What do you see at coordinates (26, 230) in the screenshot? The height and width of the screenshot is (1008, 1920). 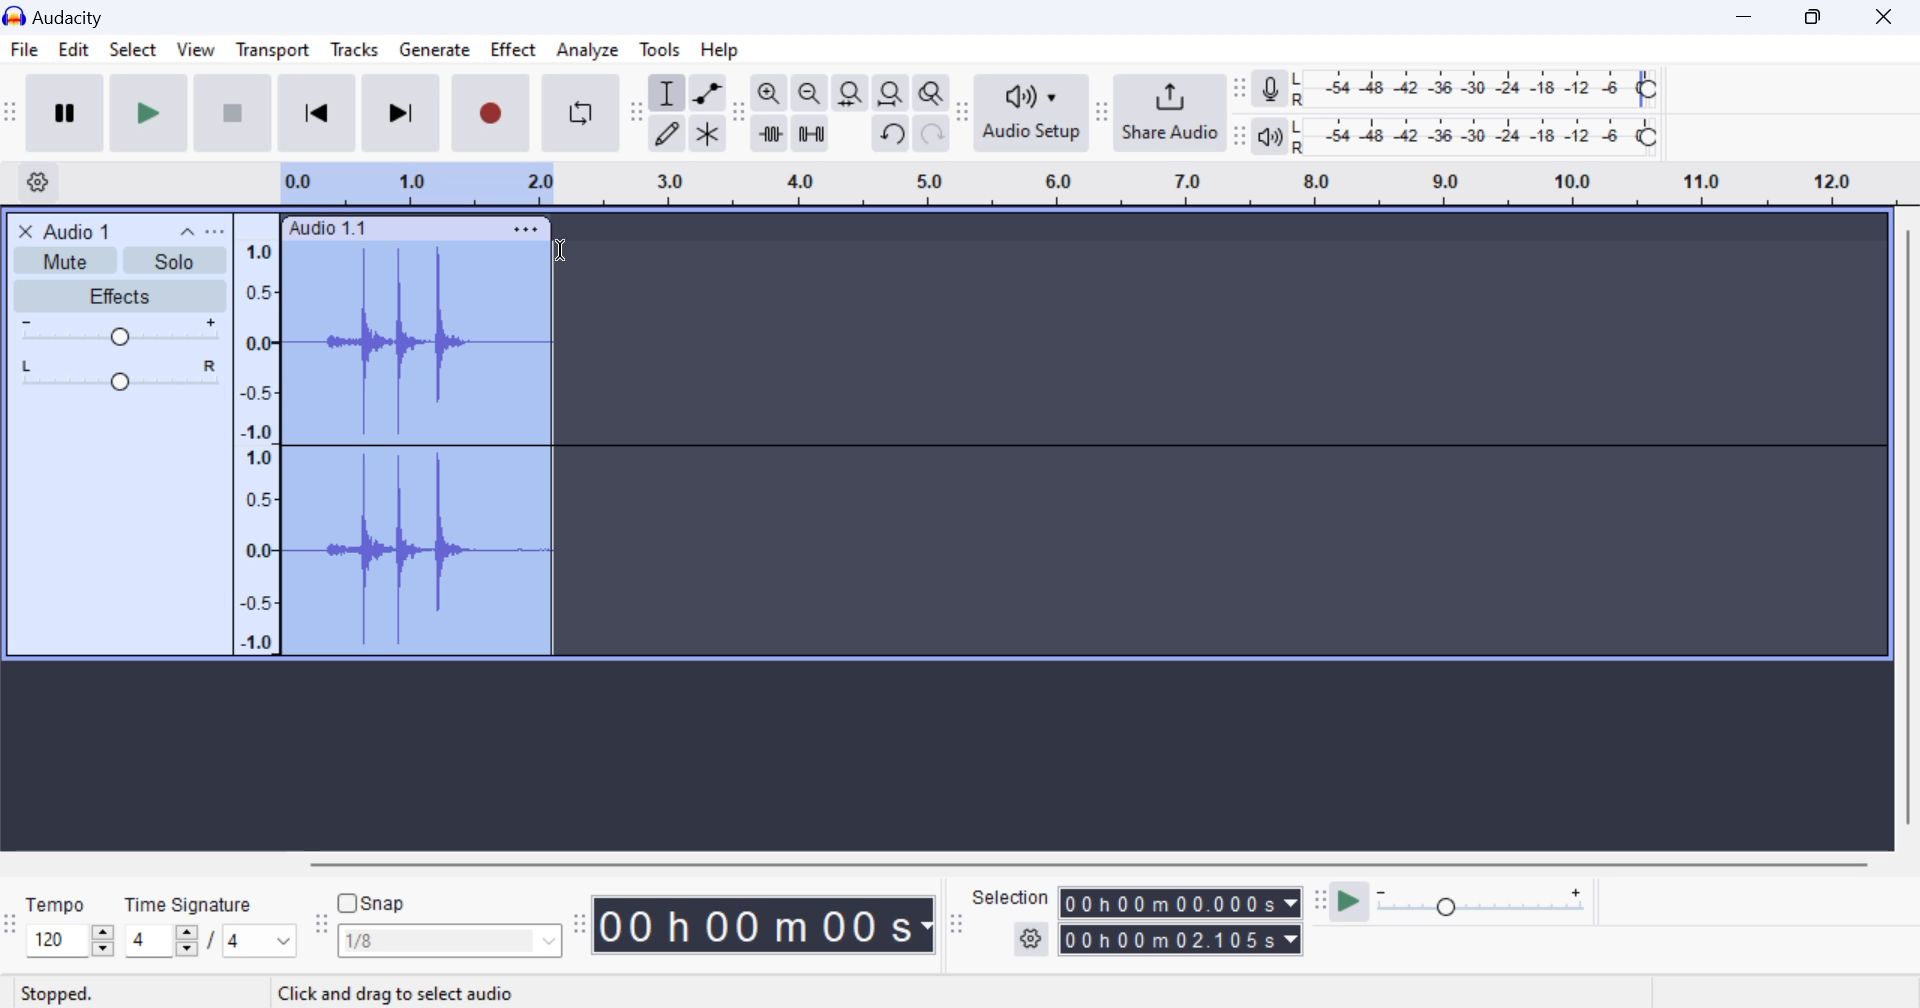 I see `close track` at bounding box center [26, 230].